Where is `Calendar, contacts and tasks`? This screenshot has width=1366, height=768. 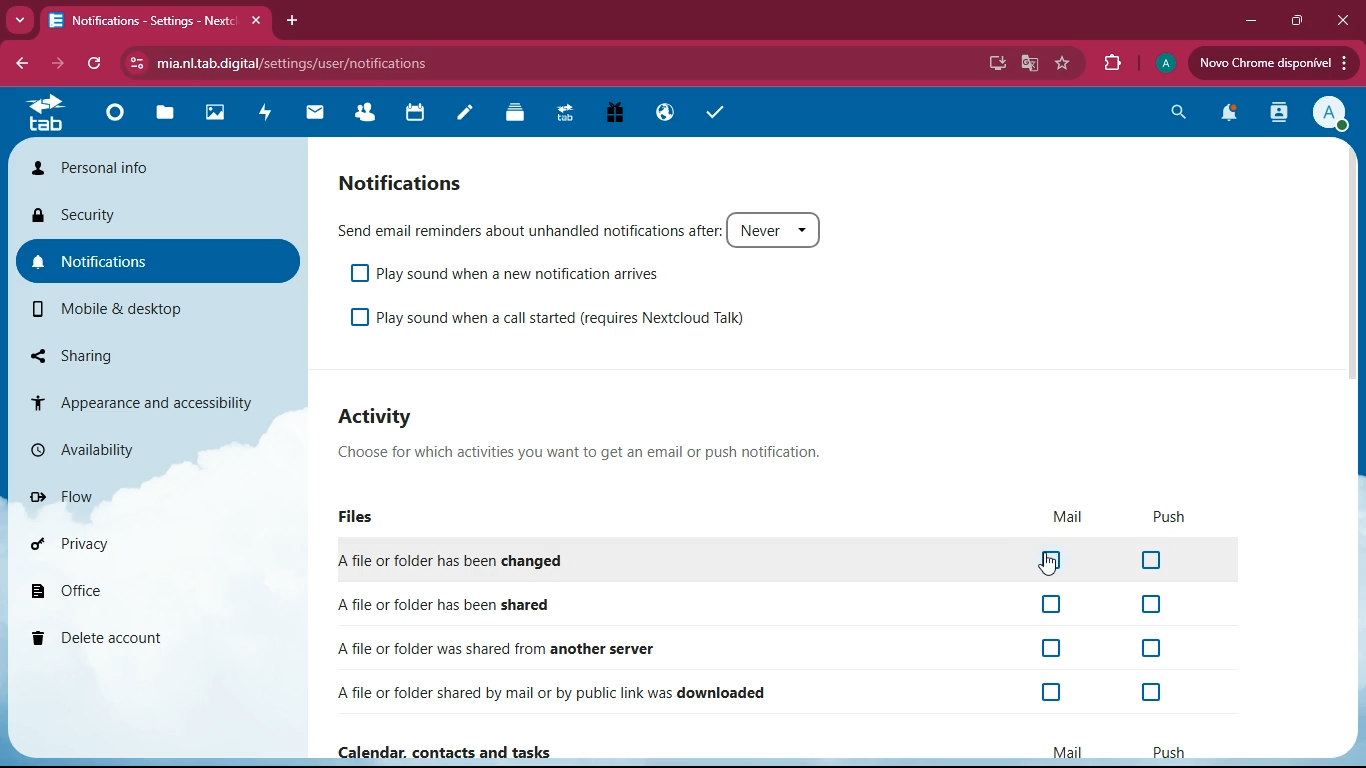 Calendar, contacts and tasks is located at coordinates (451, 752).